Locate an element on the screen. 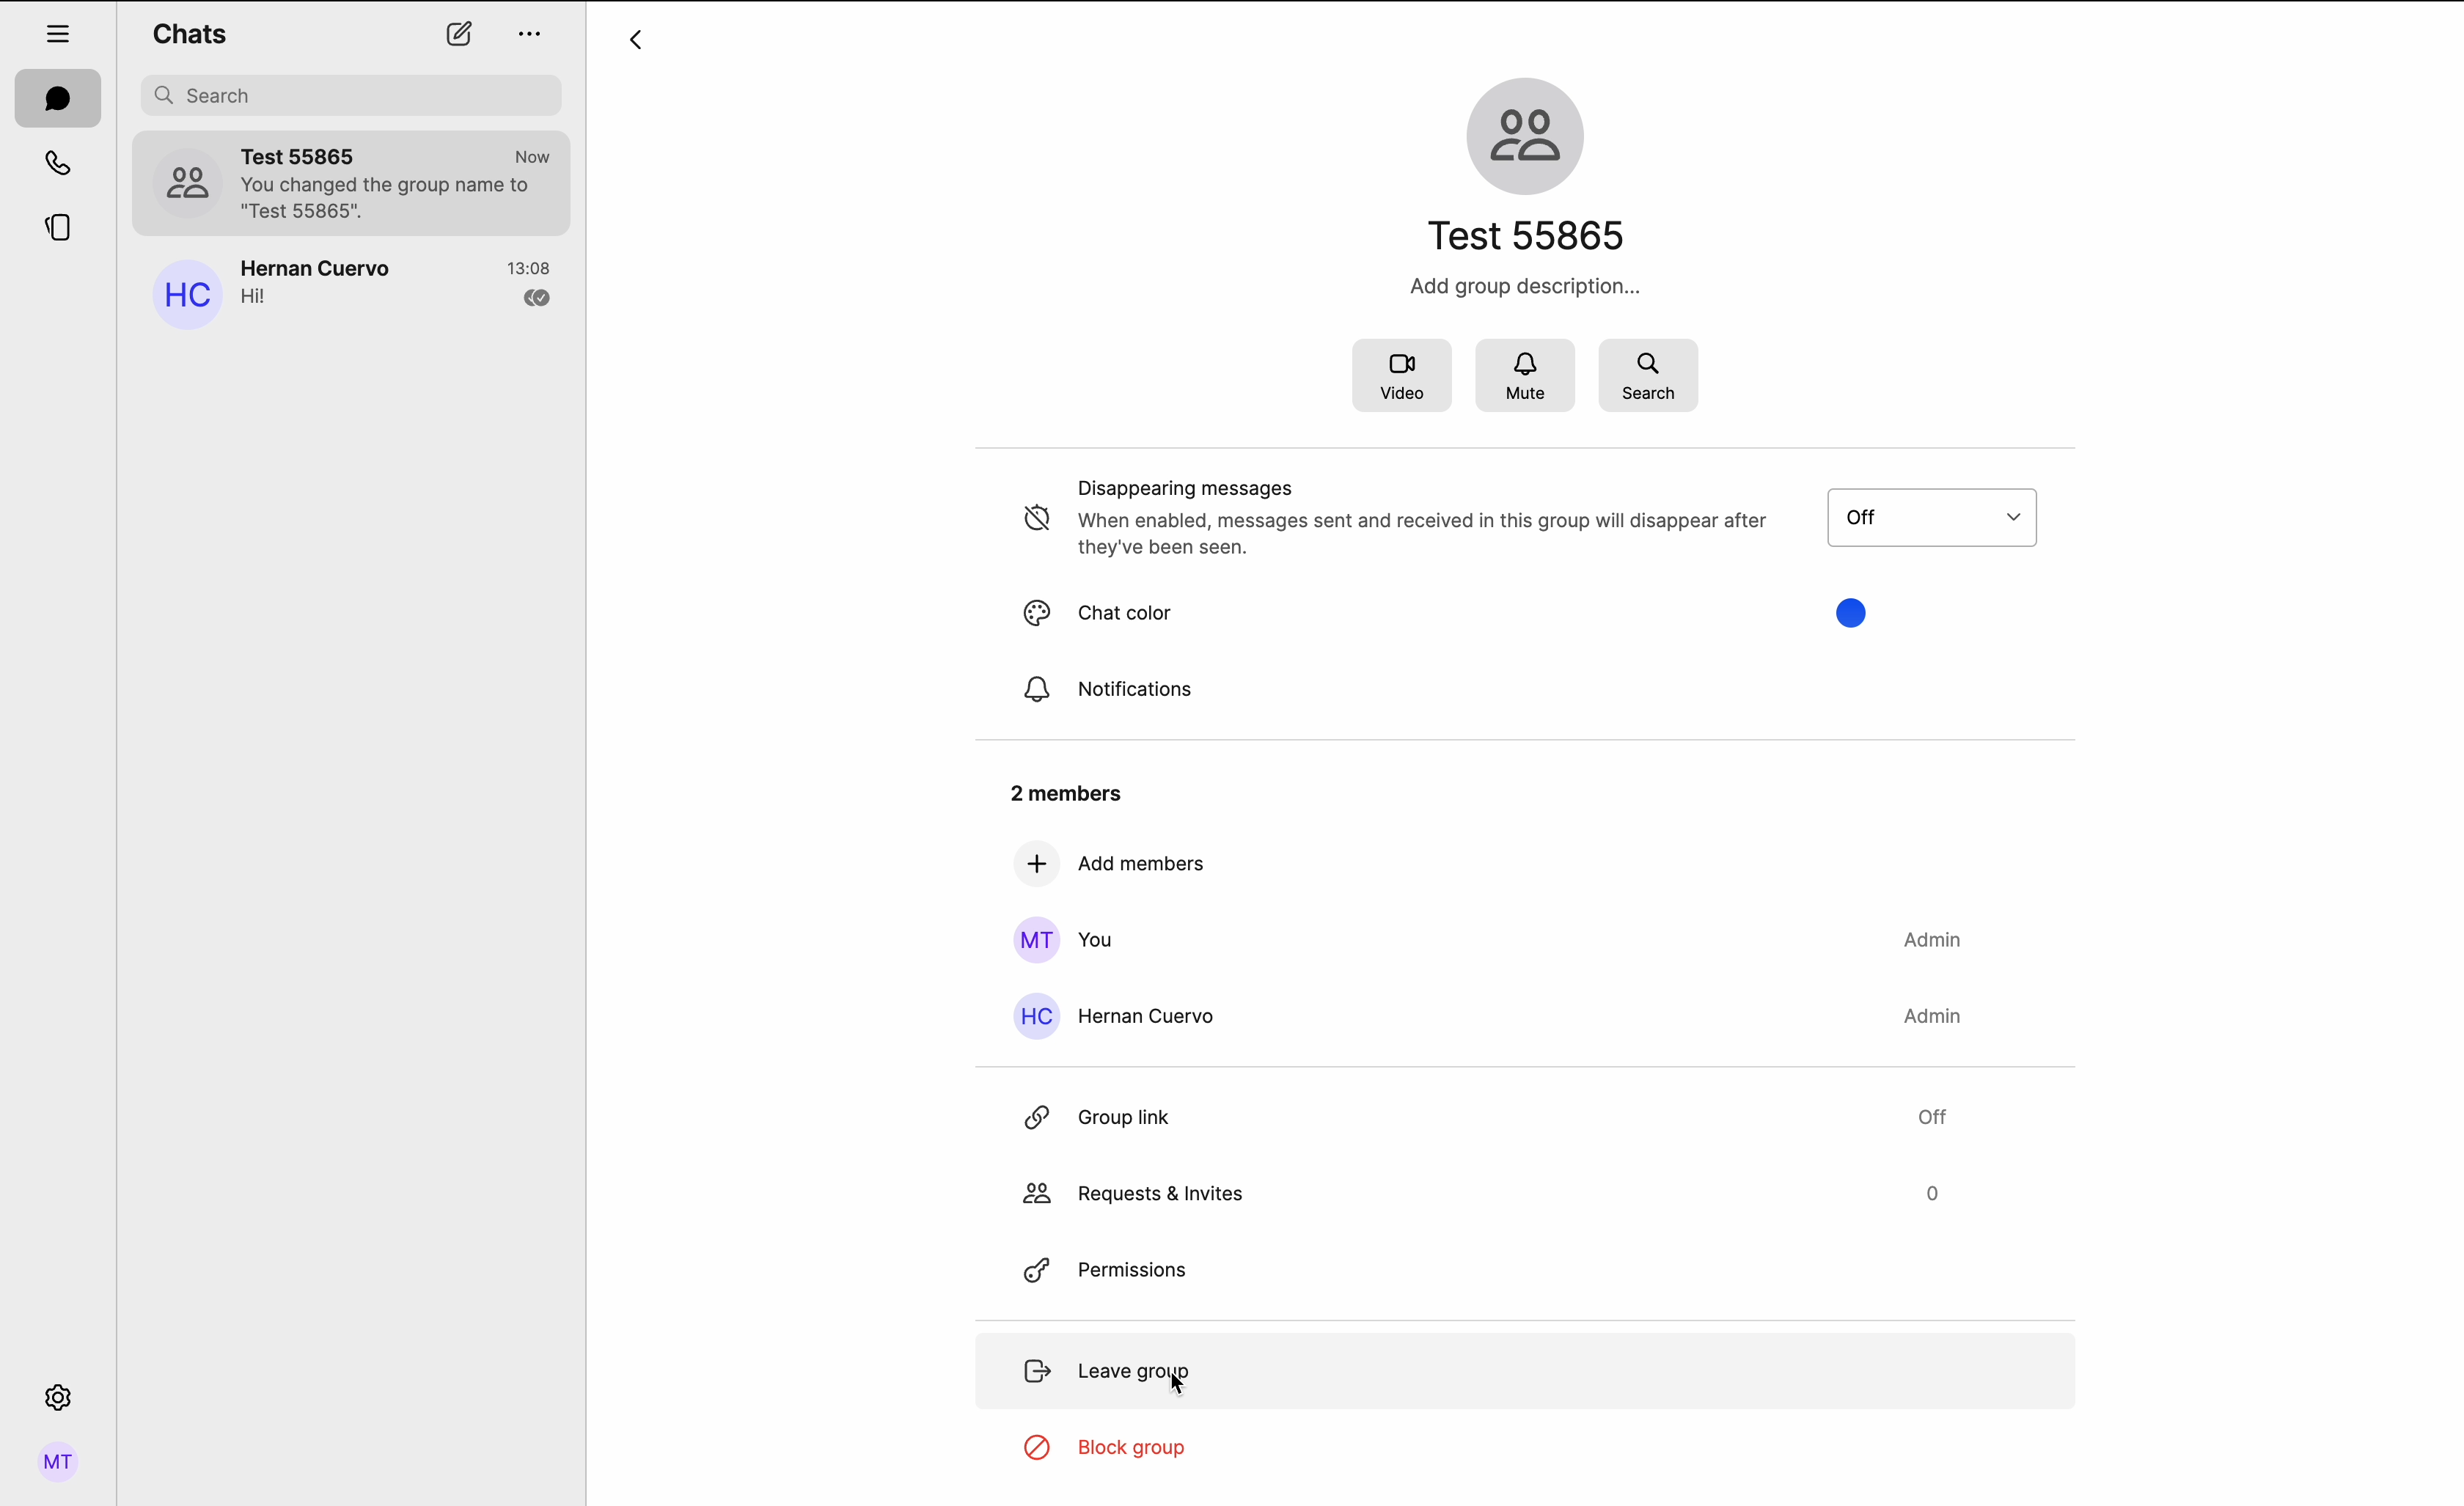 This screenshot has width=2464, height=1506. notifications is located at coordinates (1107, 691).